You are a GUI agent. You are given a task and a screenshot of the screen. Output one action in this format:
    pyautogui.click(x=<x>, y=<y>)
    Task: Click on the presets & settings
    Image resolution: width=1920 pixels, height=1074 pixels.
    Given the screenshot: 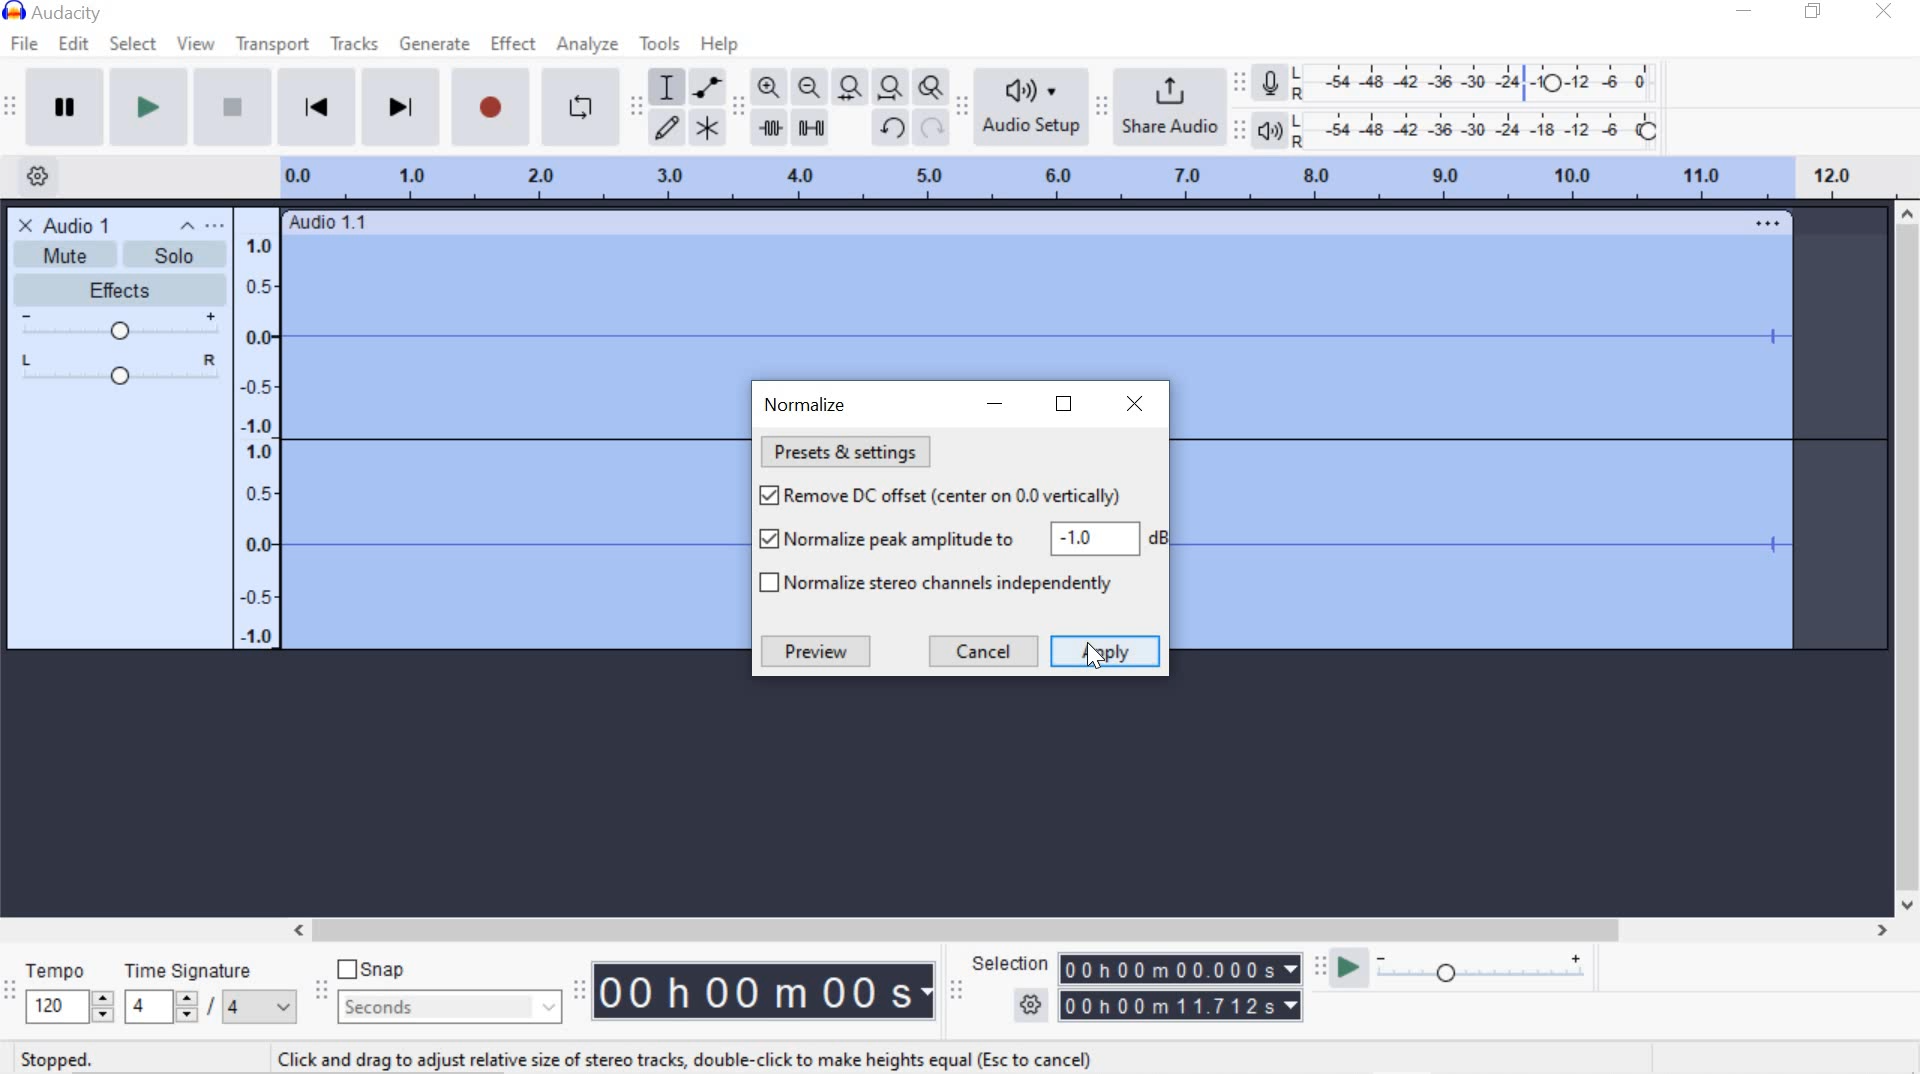 What is the action you would take?
    pyautogui.click(x=851, y=453)
    